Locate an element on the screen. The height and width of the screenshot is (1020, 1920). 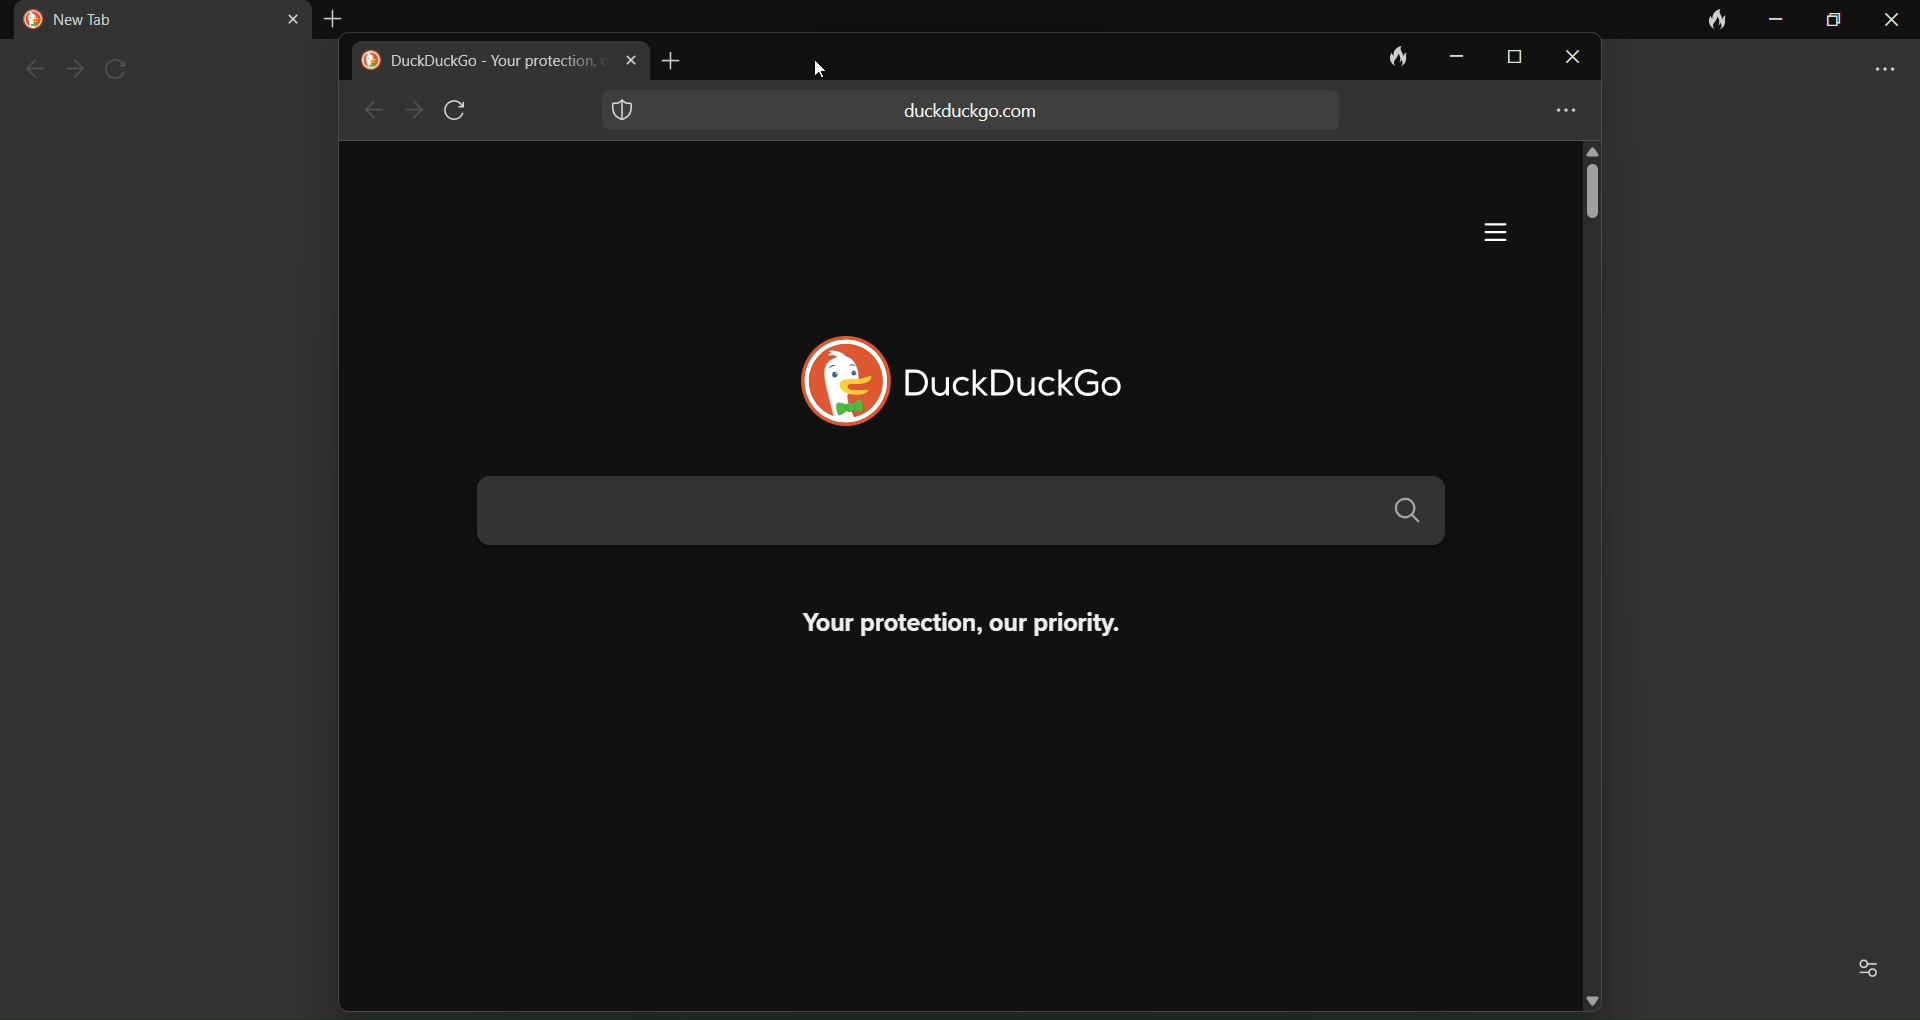
back is located at coordinates (28, 71).